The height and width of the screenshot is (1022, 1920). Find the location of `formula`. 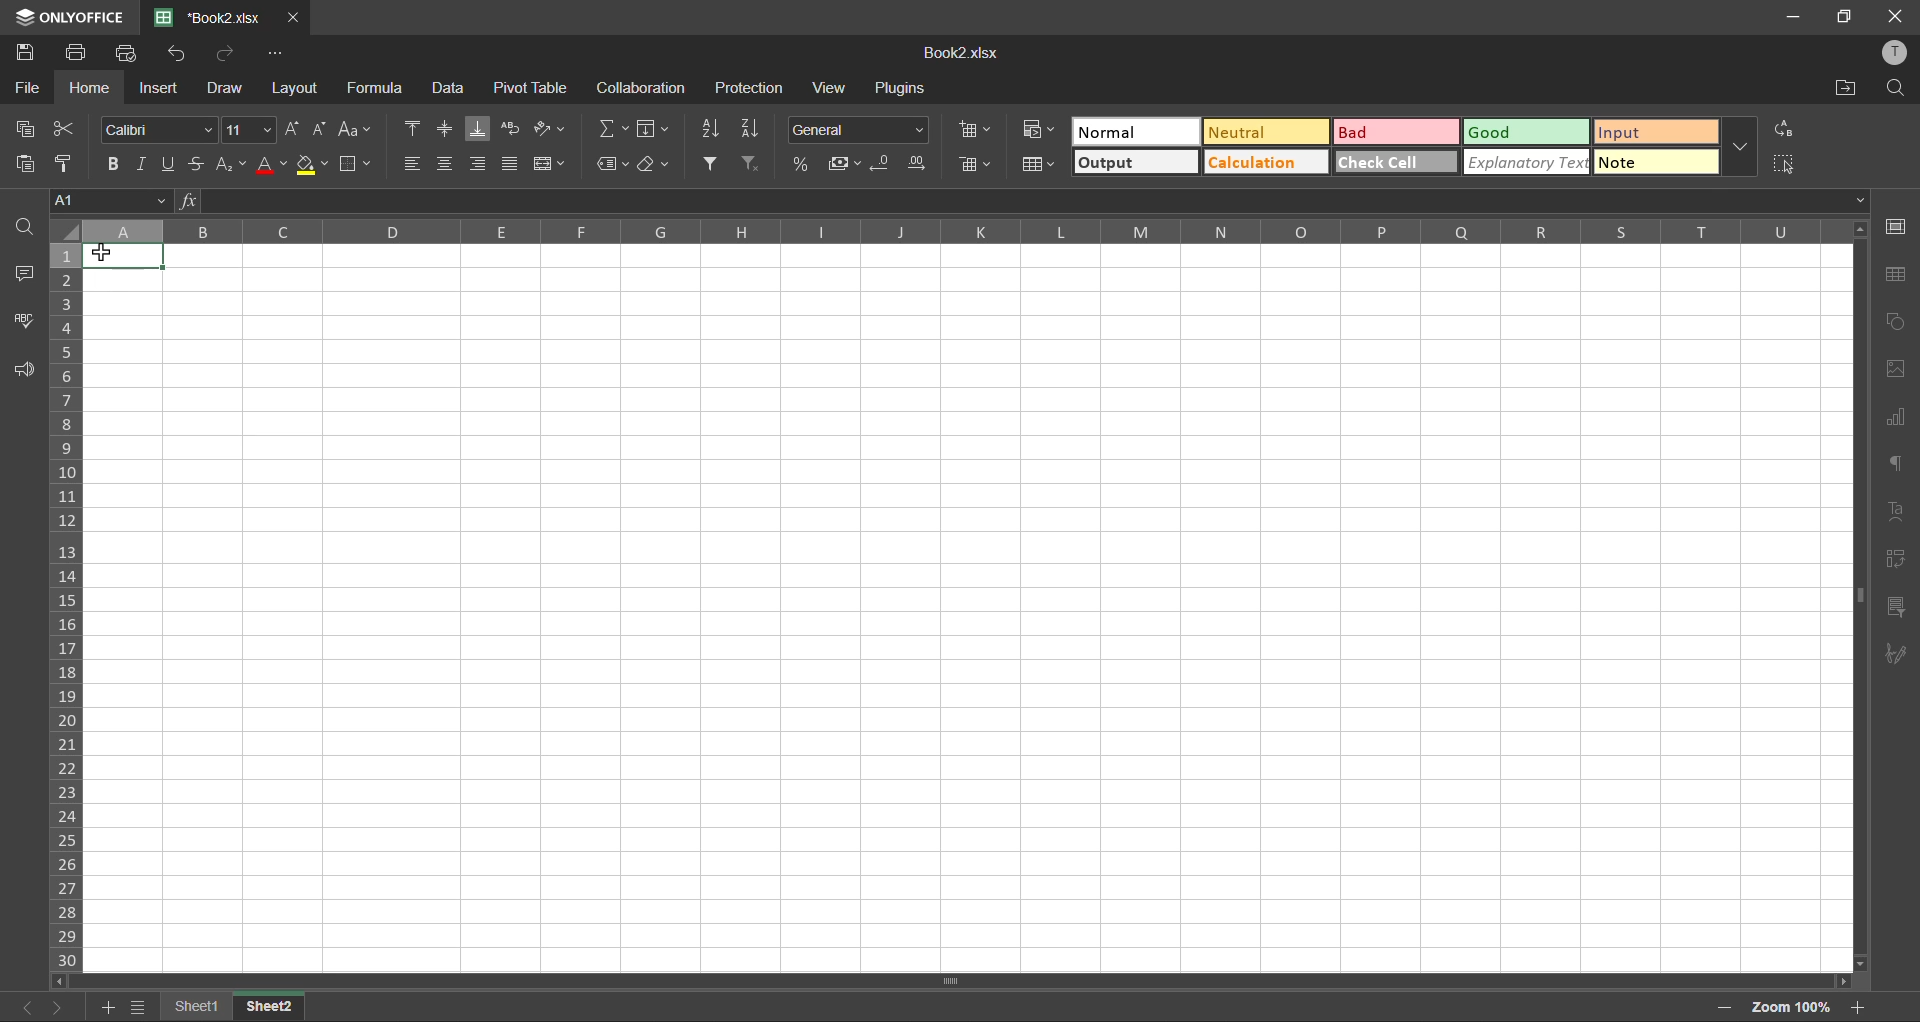

formula is located at coordinates (380, 88).